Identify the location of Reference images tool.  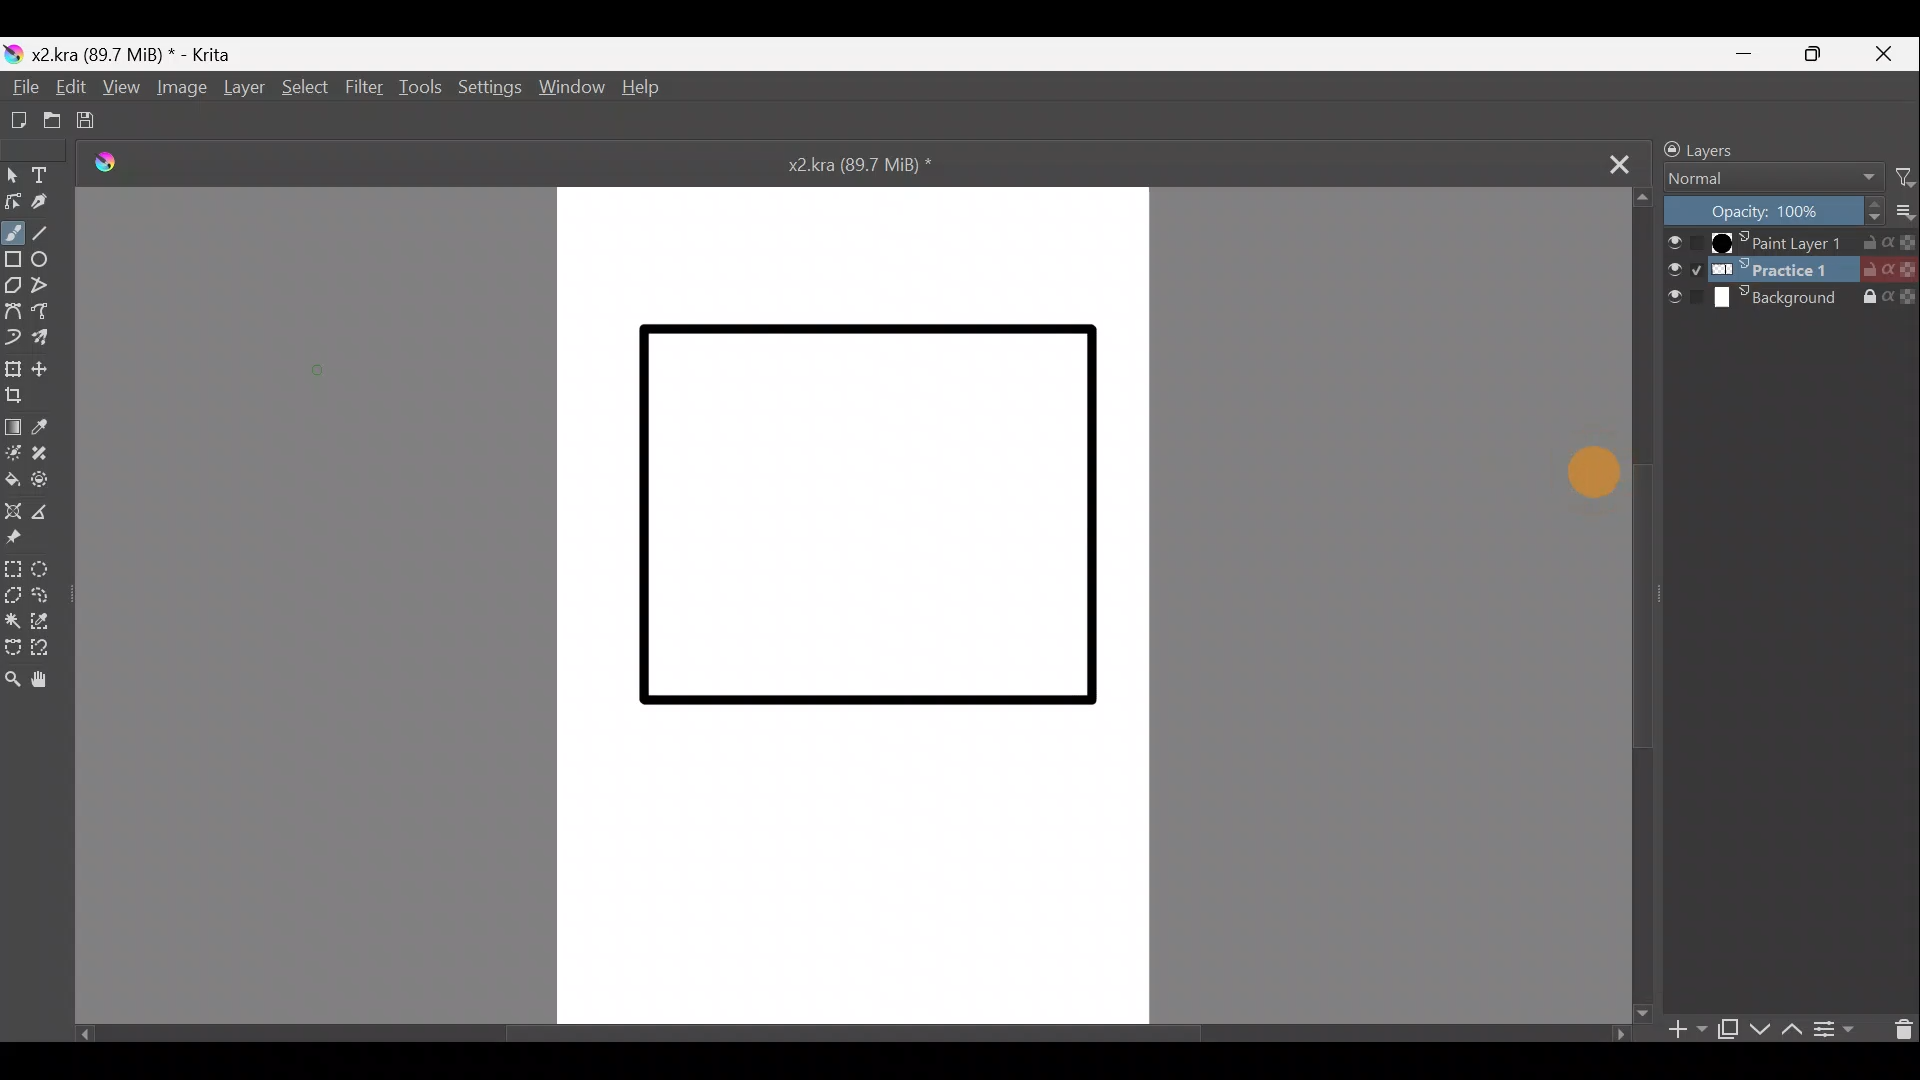
(18, 540).